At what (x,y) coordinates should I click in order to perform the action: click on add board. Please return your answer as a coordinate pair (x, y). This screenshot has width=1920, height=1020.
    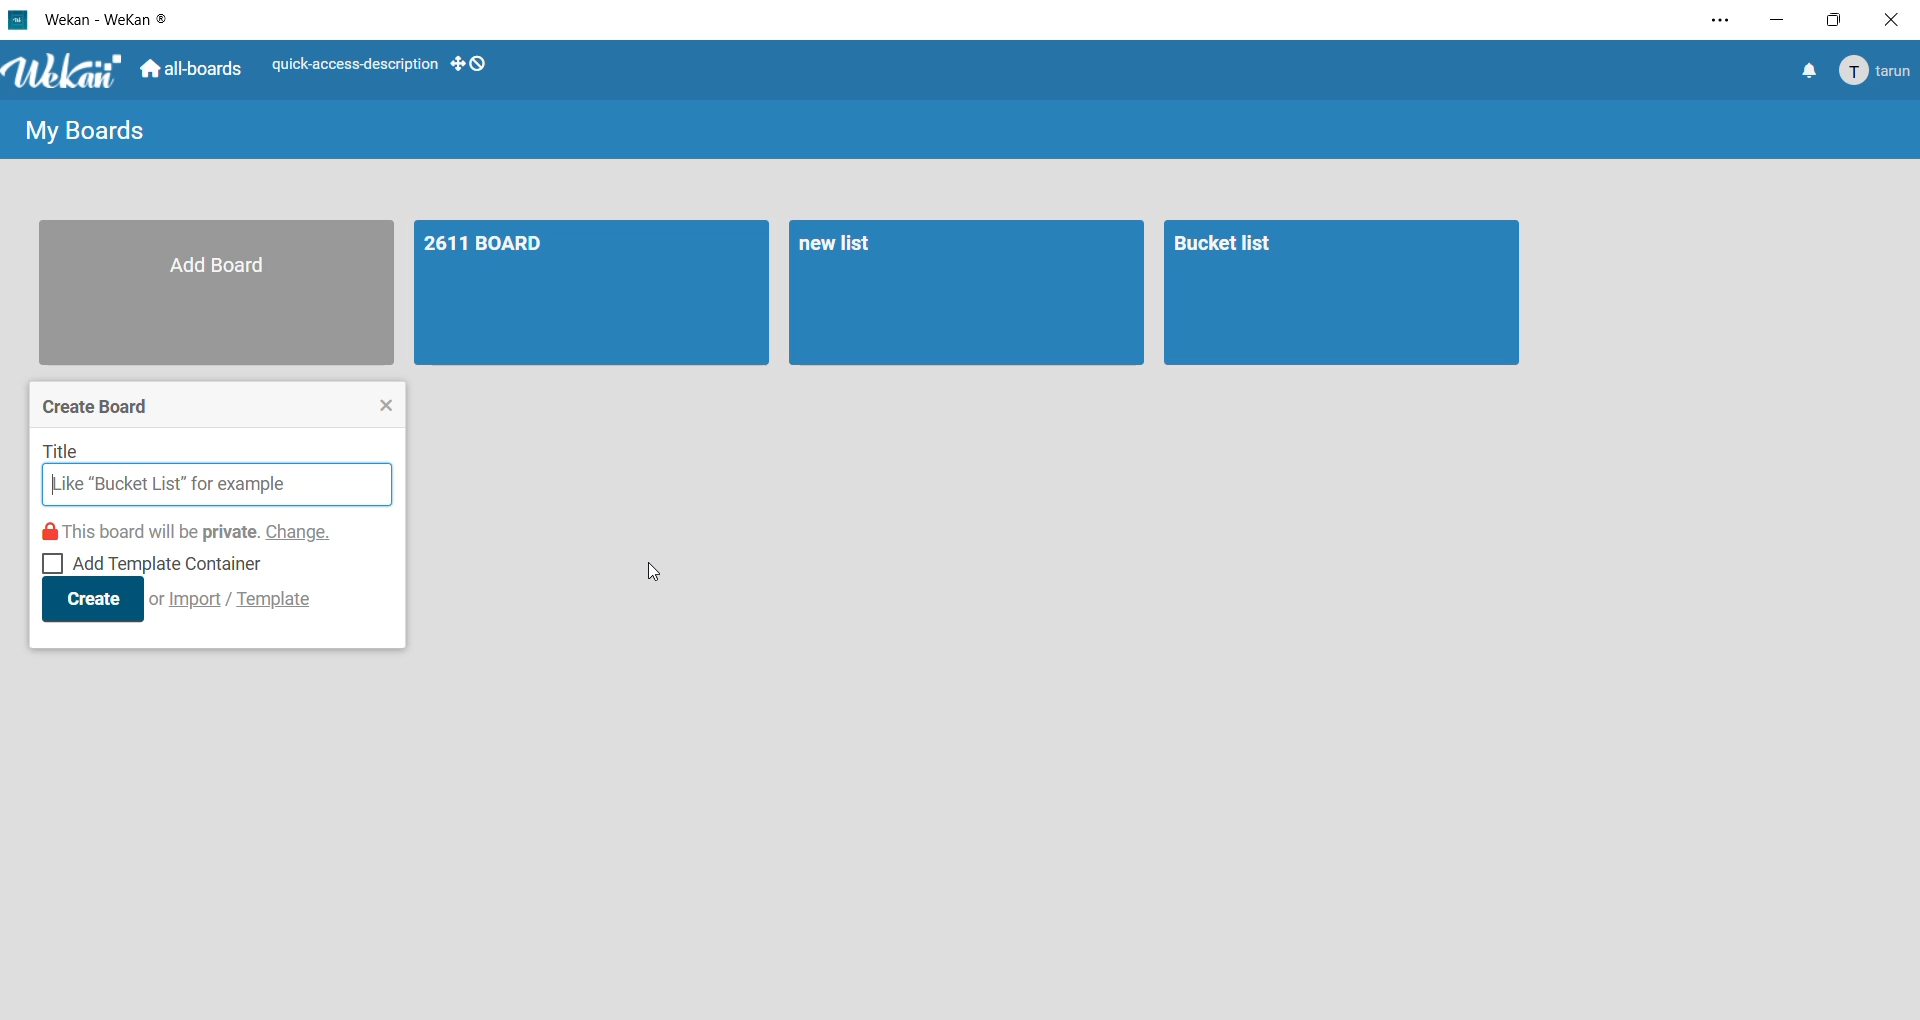
    Looking at the image, I should click on (215, 291).